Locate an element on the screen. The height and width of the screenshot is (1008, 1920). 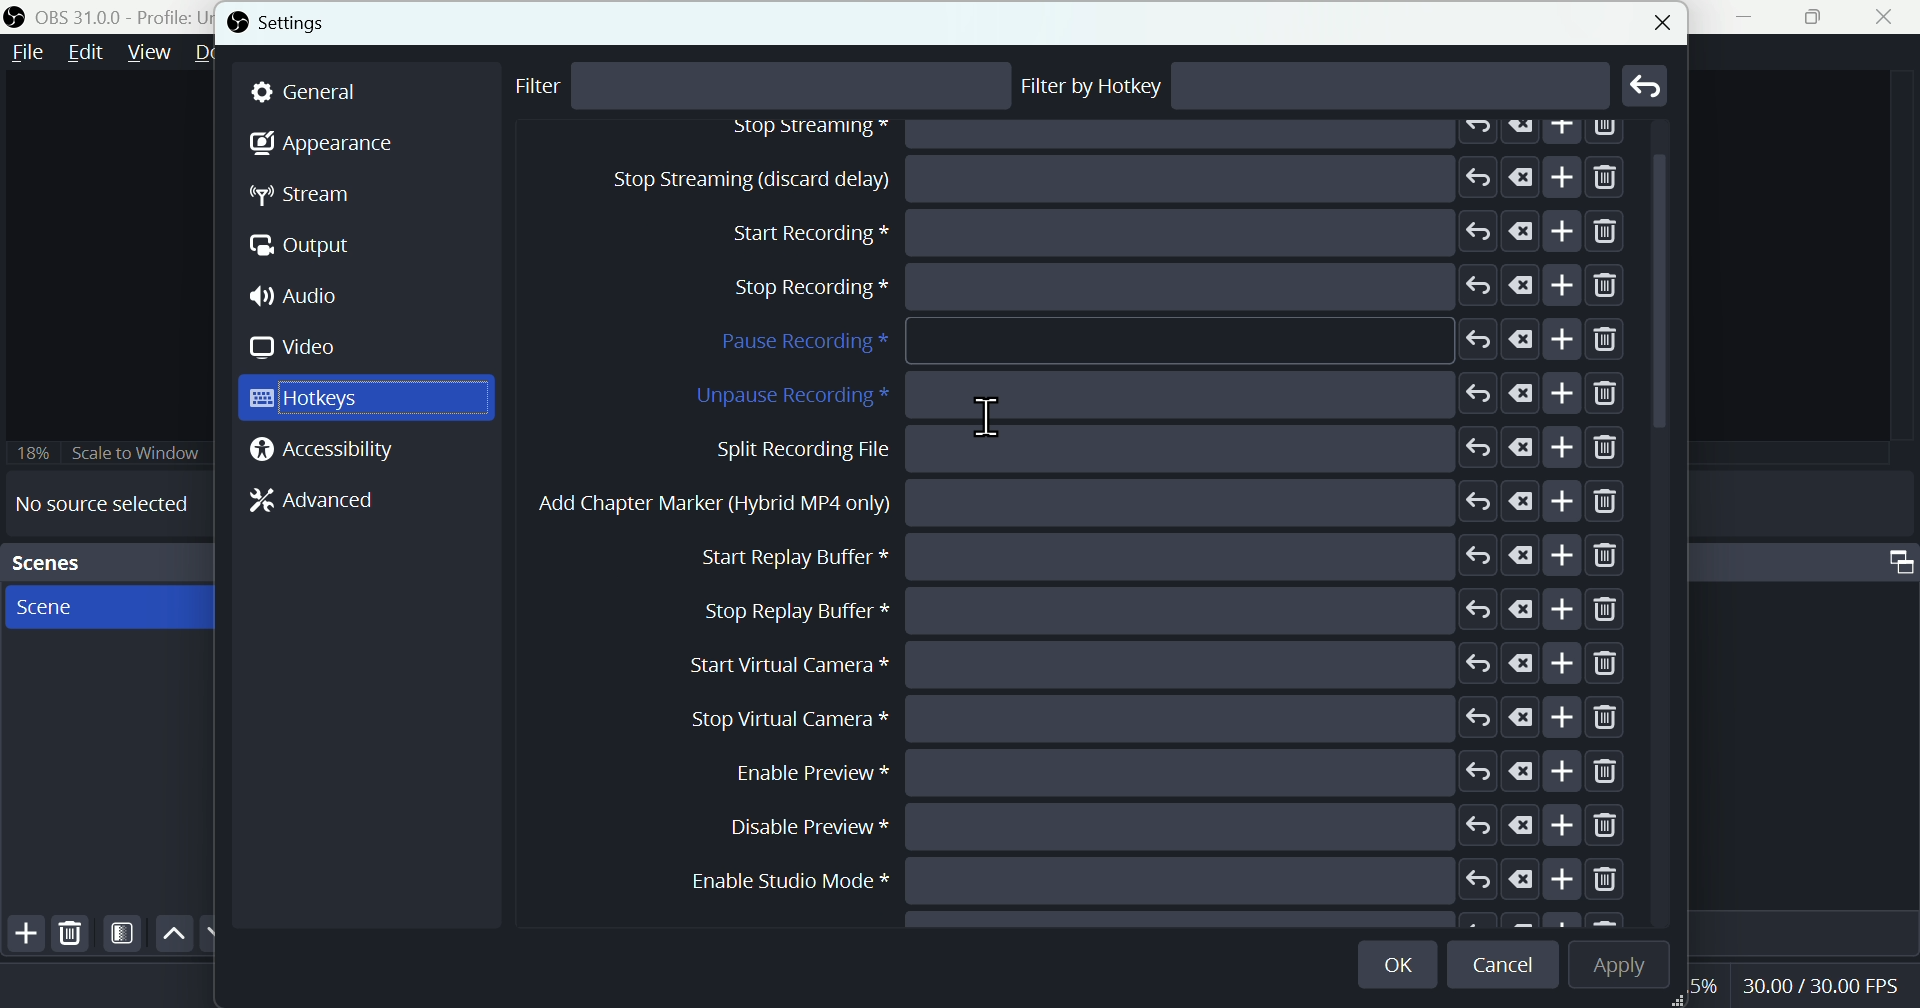
Unpause recording is located at coordinates (1169, 394).